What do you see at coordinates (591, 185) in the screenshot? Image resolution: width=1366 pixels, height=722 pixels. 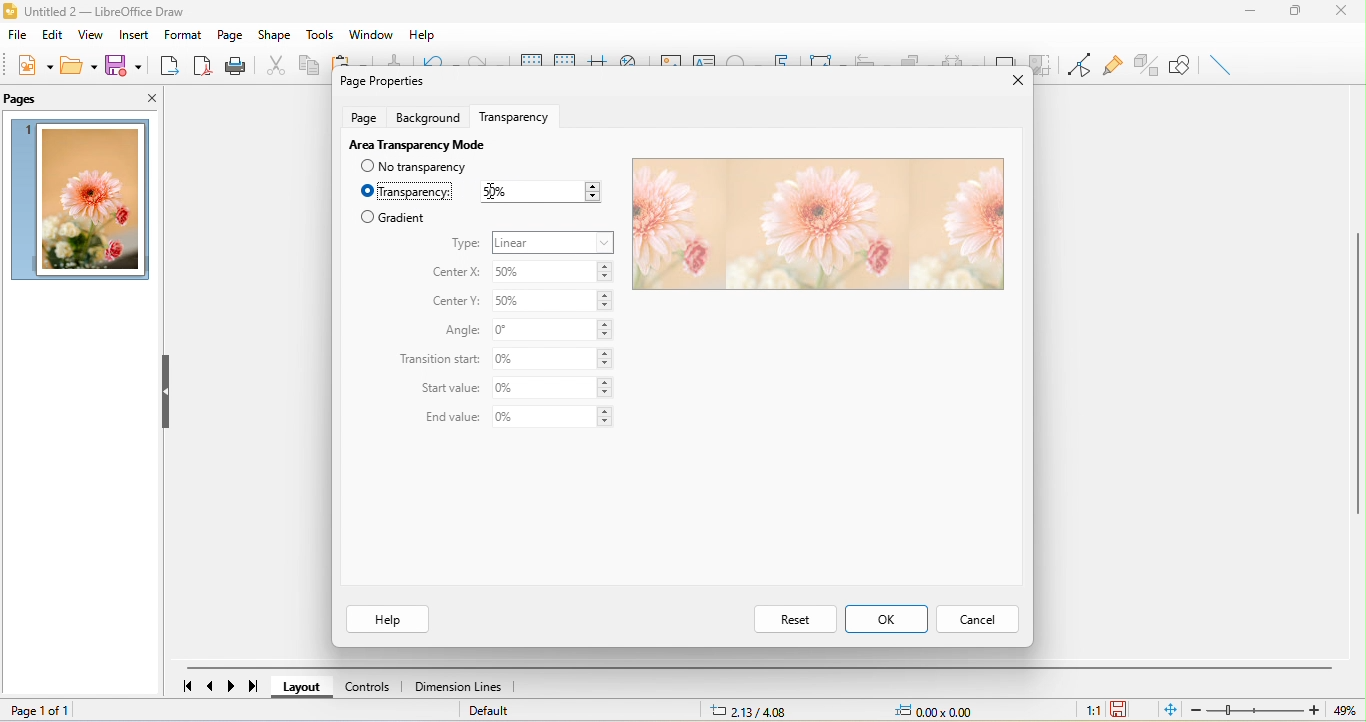 I see `increase` at bounding box center [591, 185].